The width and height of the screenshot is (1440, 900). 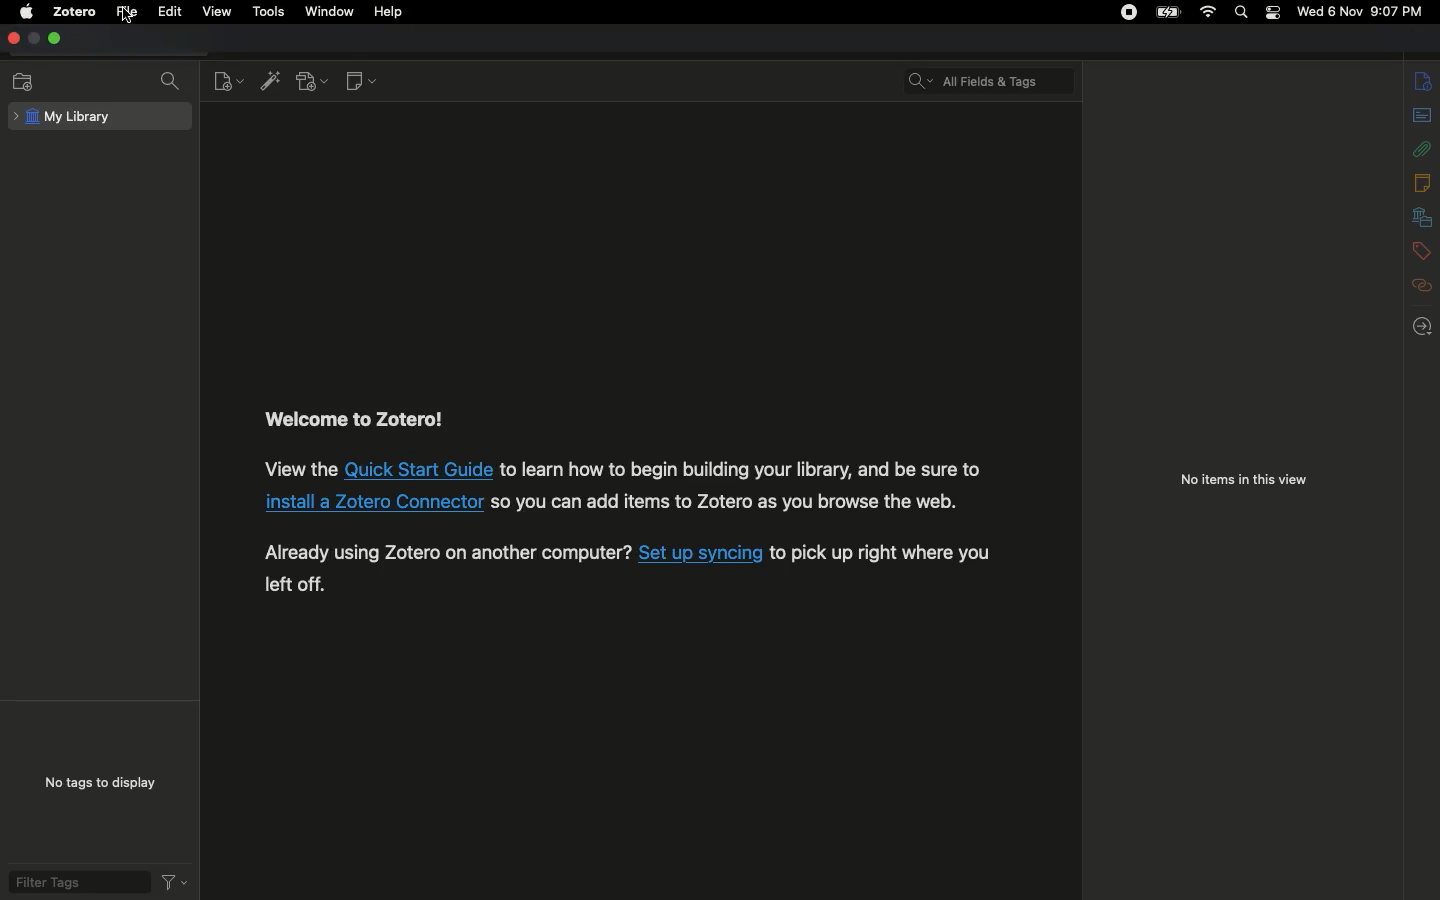 What do you see at coordinates (25, 13) in the screenshot?
I see `Apple logo` at bounding box center [25, 13].